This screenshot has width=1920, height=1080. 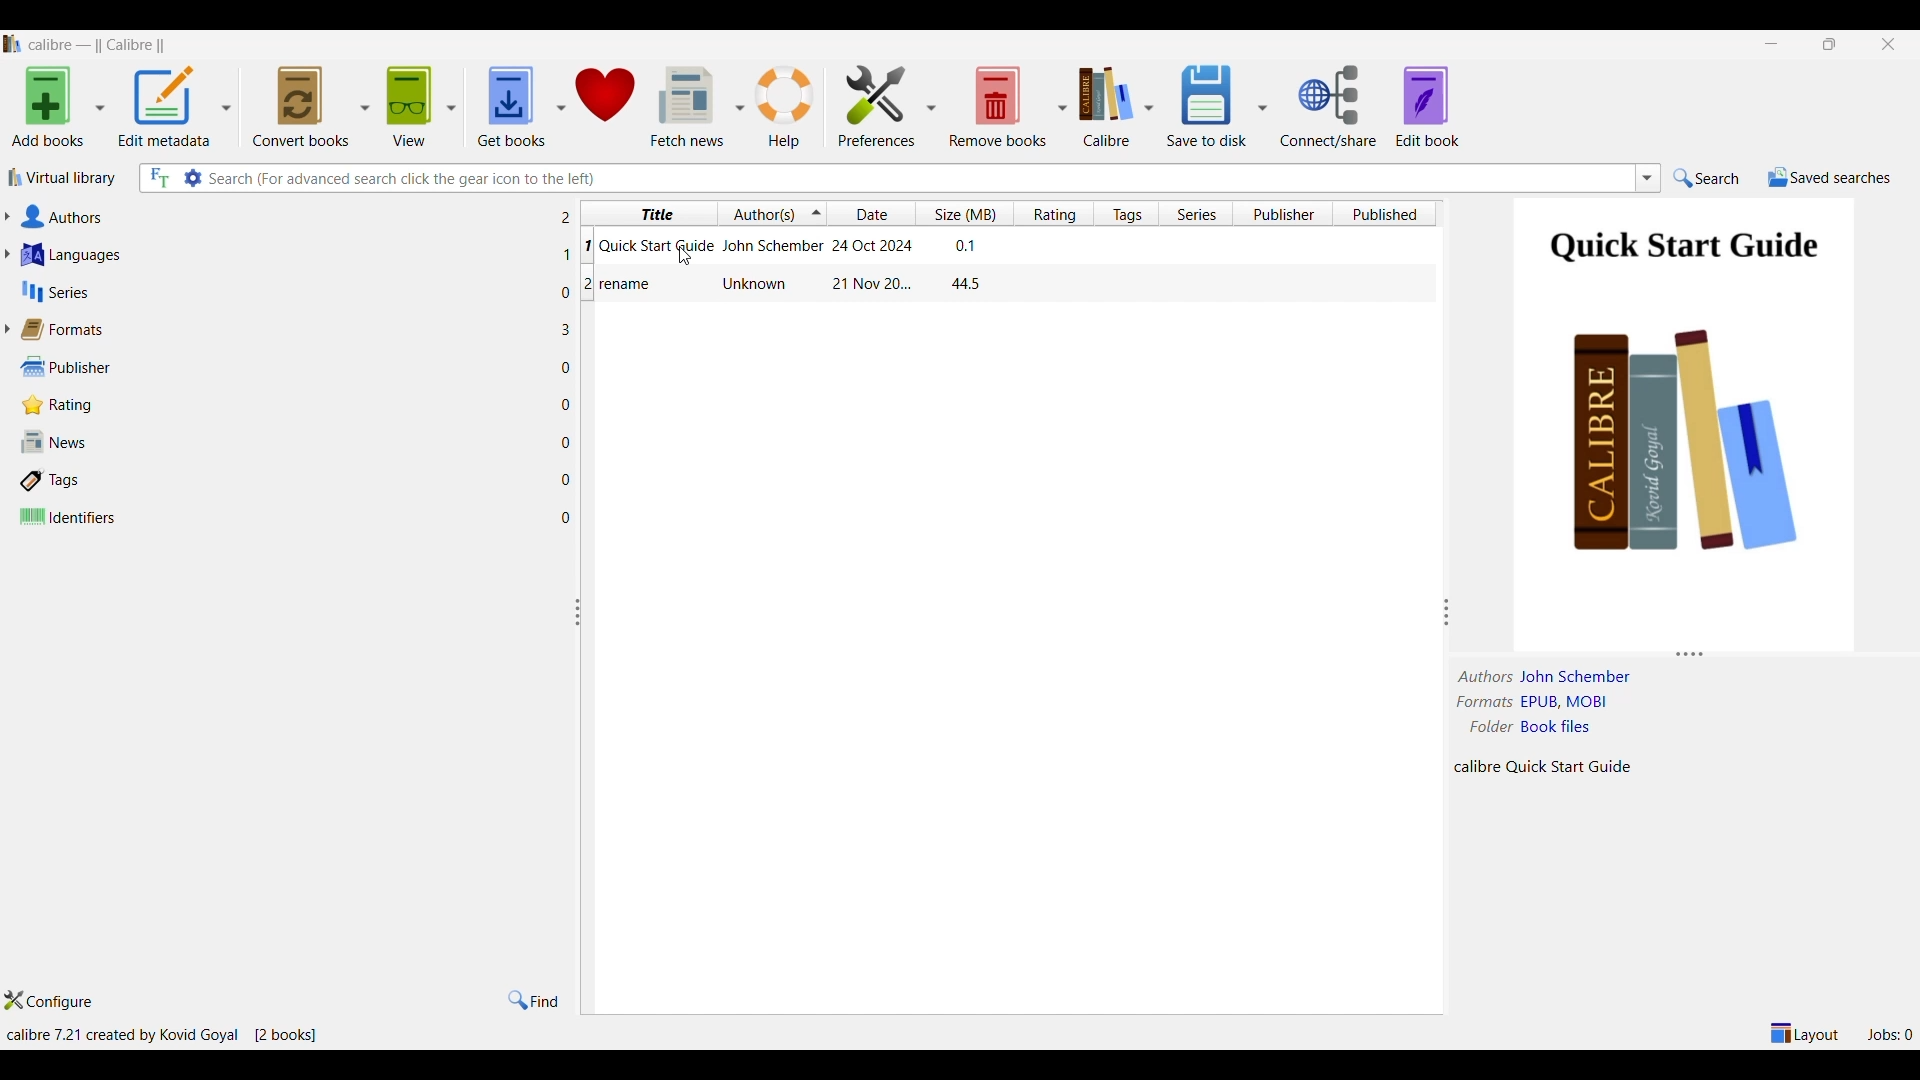 What do you see at coordinates (1330, 106) in the screenshot?
I see `Connect/Share` at bounding box center [1330, 106].